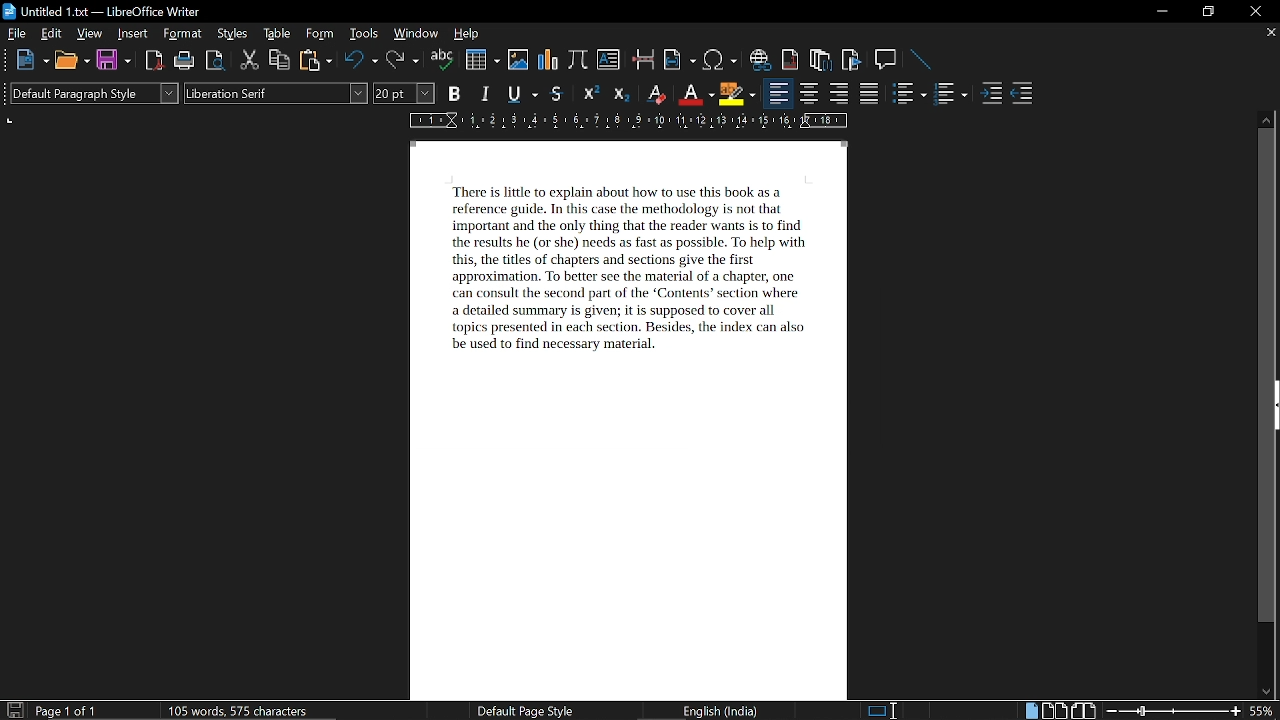  I want to click on vertically scrollbar, so click(1267, 376).